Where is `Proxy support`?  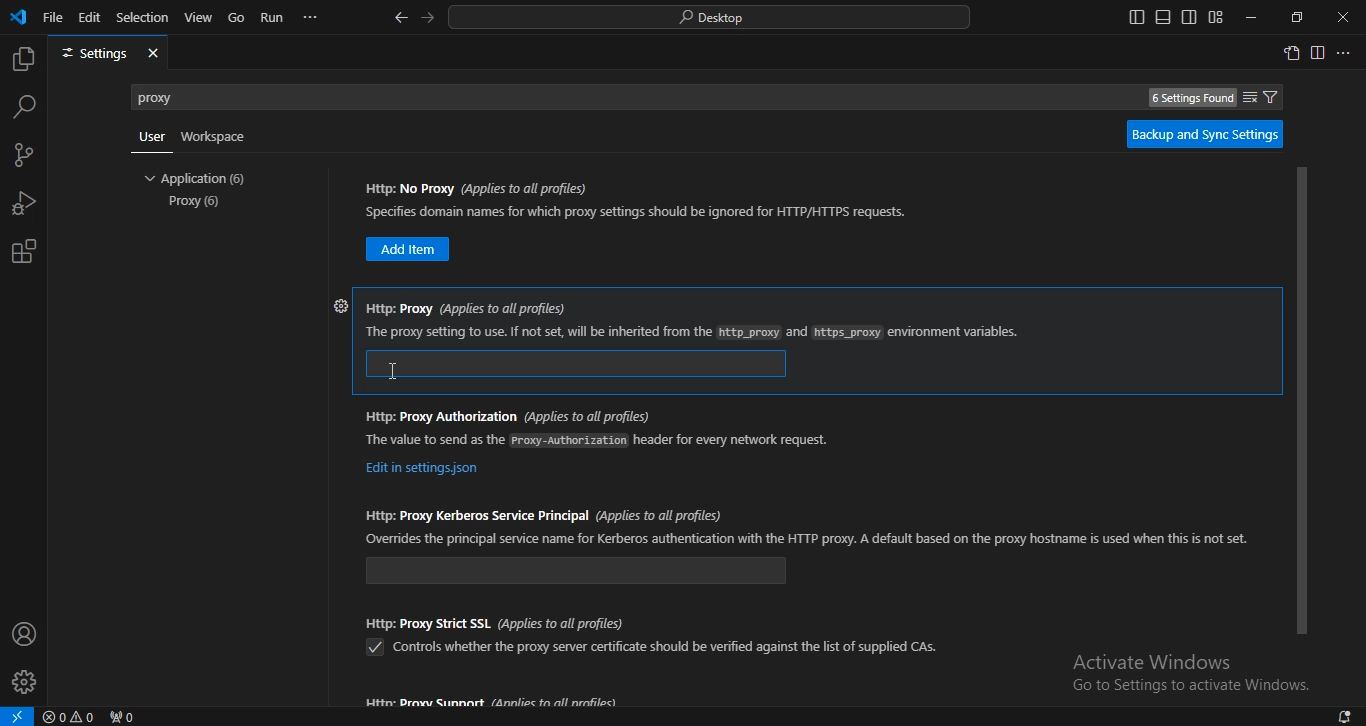 Proxy support is located at coordinates (493, 702).